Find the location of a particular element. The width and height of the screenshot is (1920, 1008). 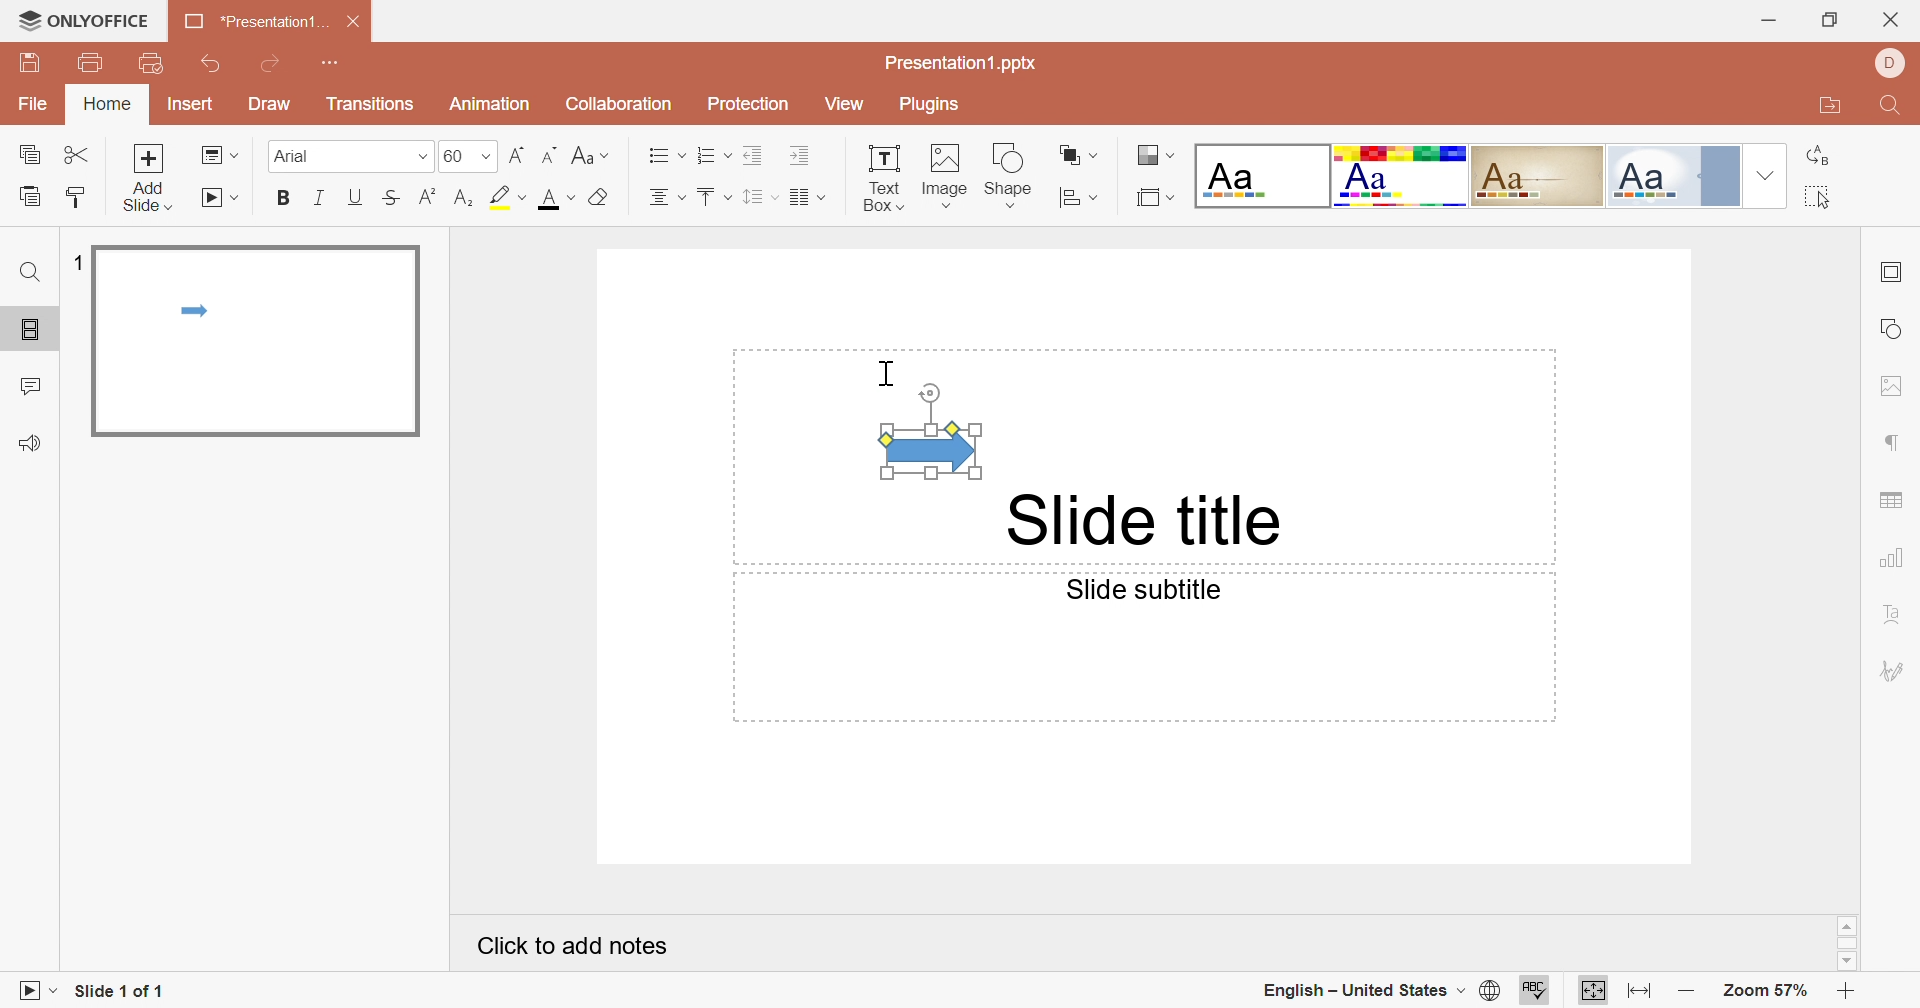

Fit to slide is located at coordinates (1590, 991).